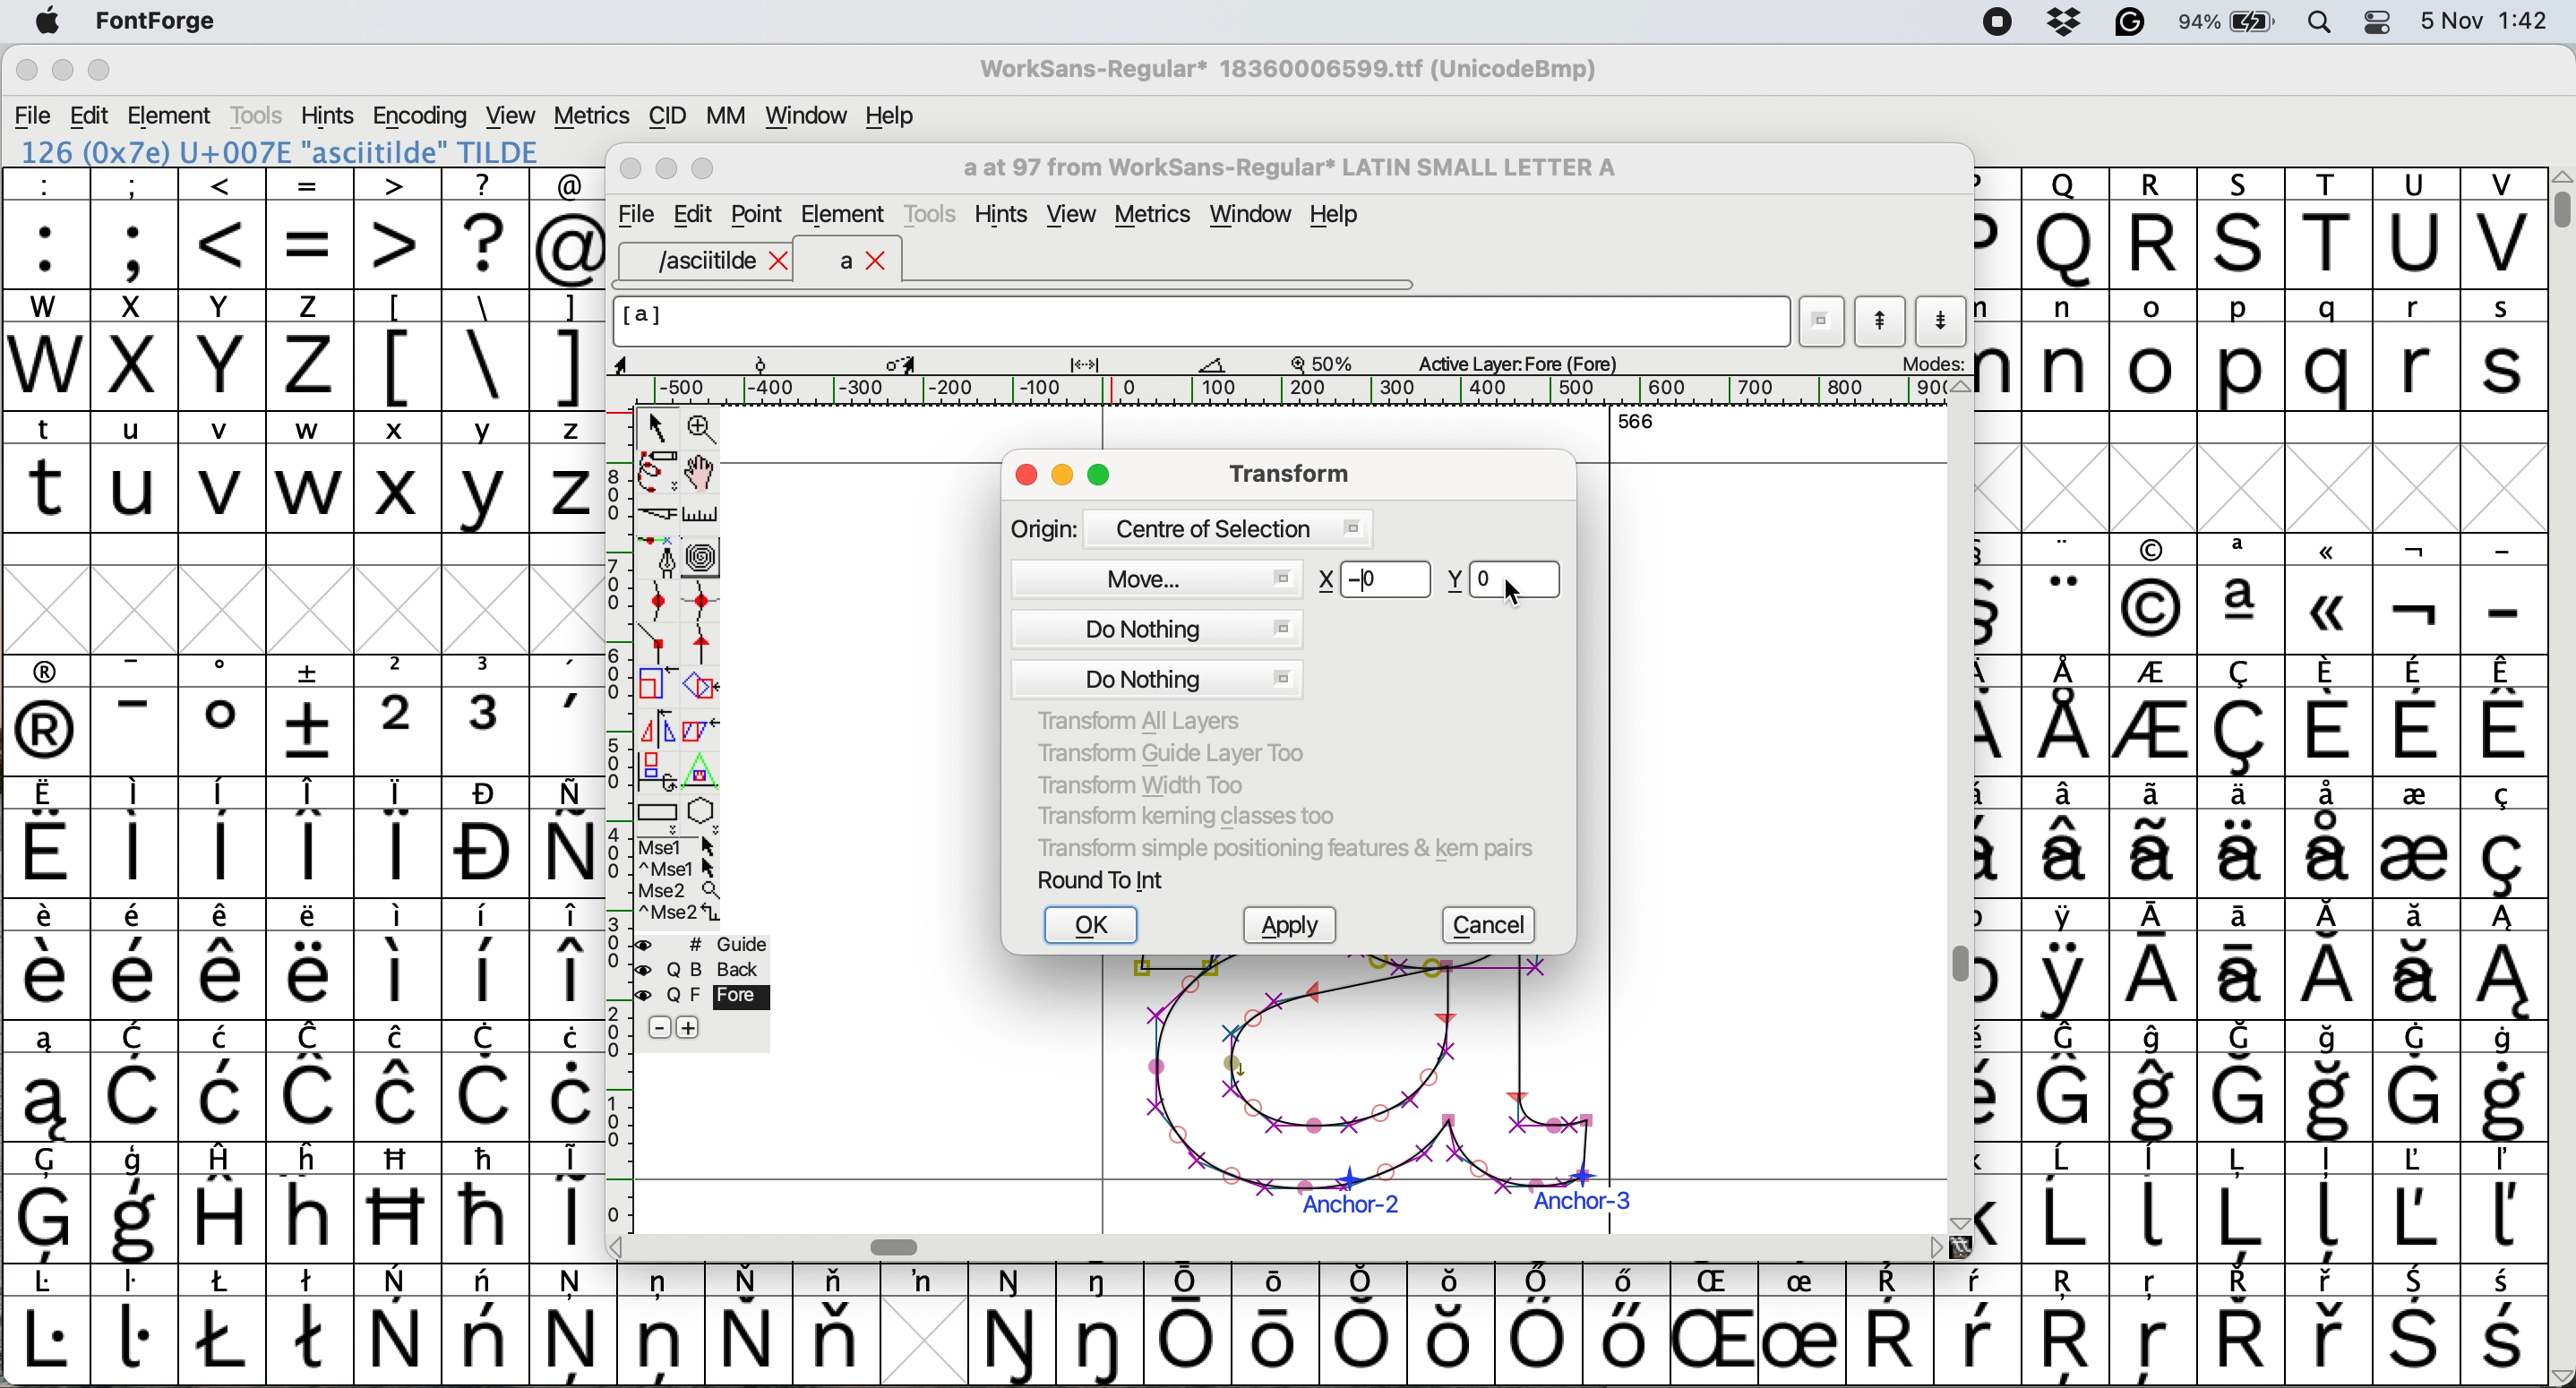  I want to click on symbol, so click(2155, 719).